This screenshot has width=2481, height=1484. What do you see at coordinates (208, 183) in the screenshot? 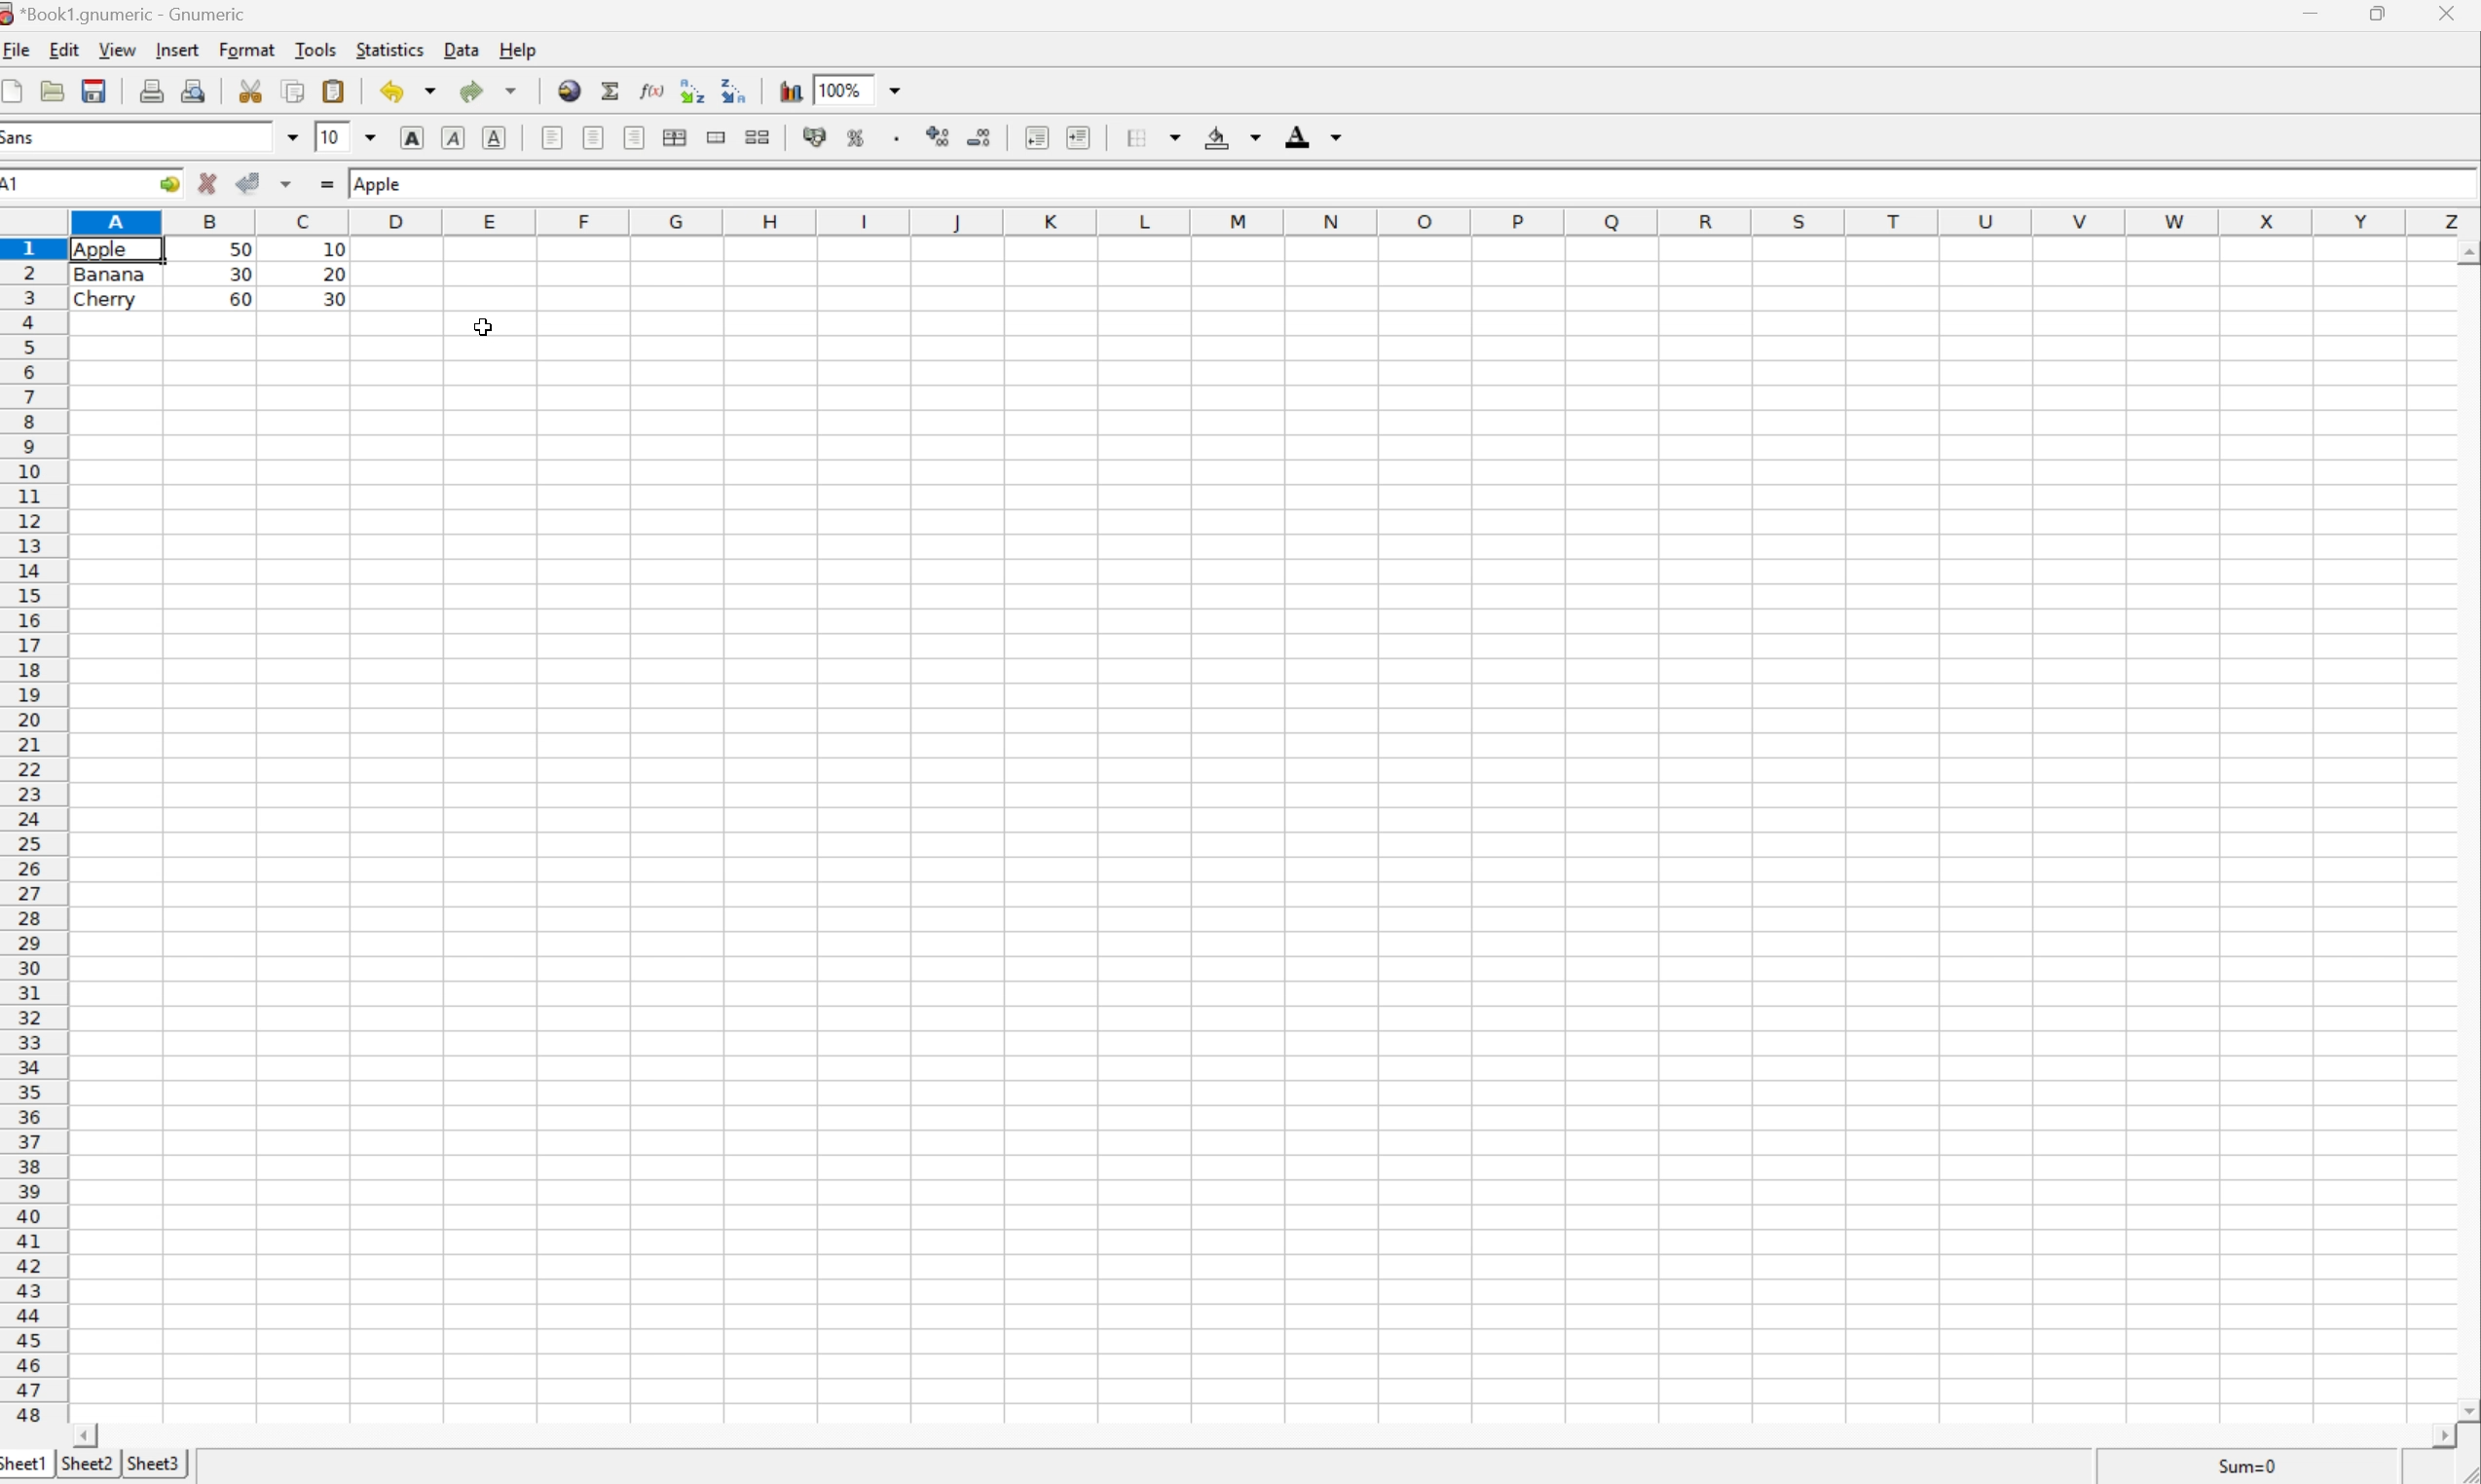
I see `cancel changes` at bounding box center [208, 183].